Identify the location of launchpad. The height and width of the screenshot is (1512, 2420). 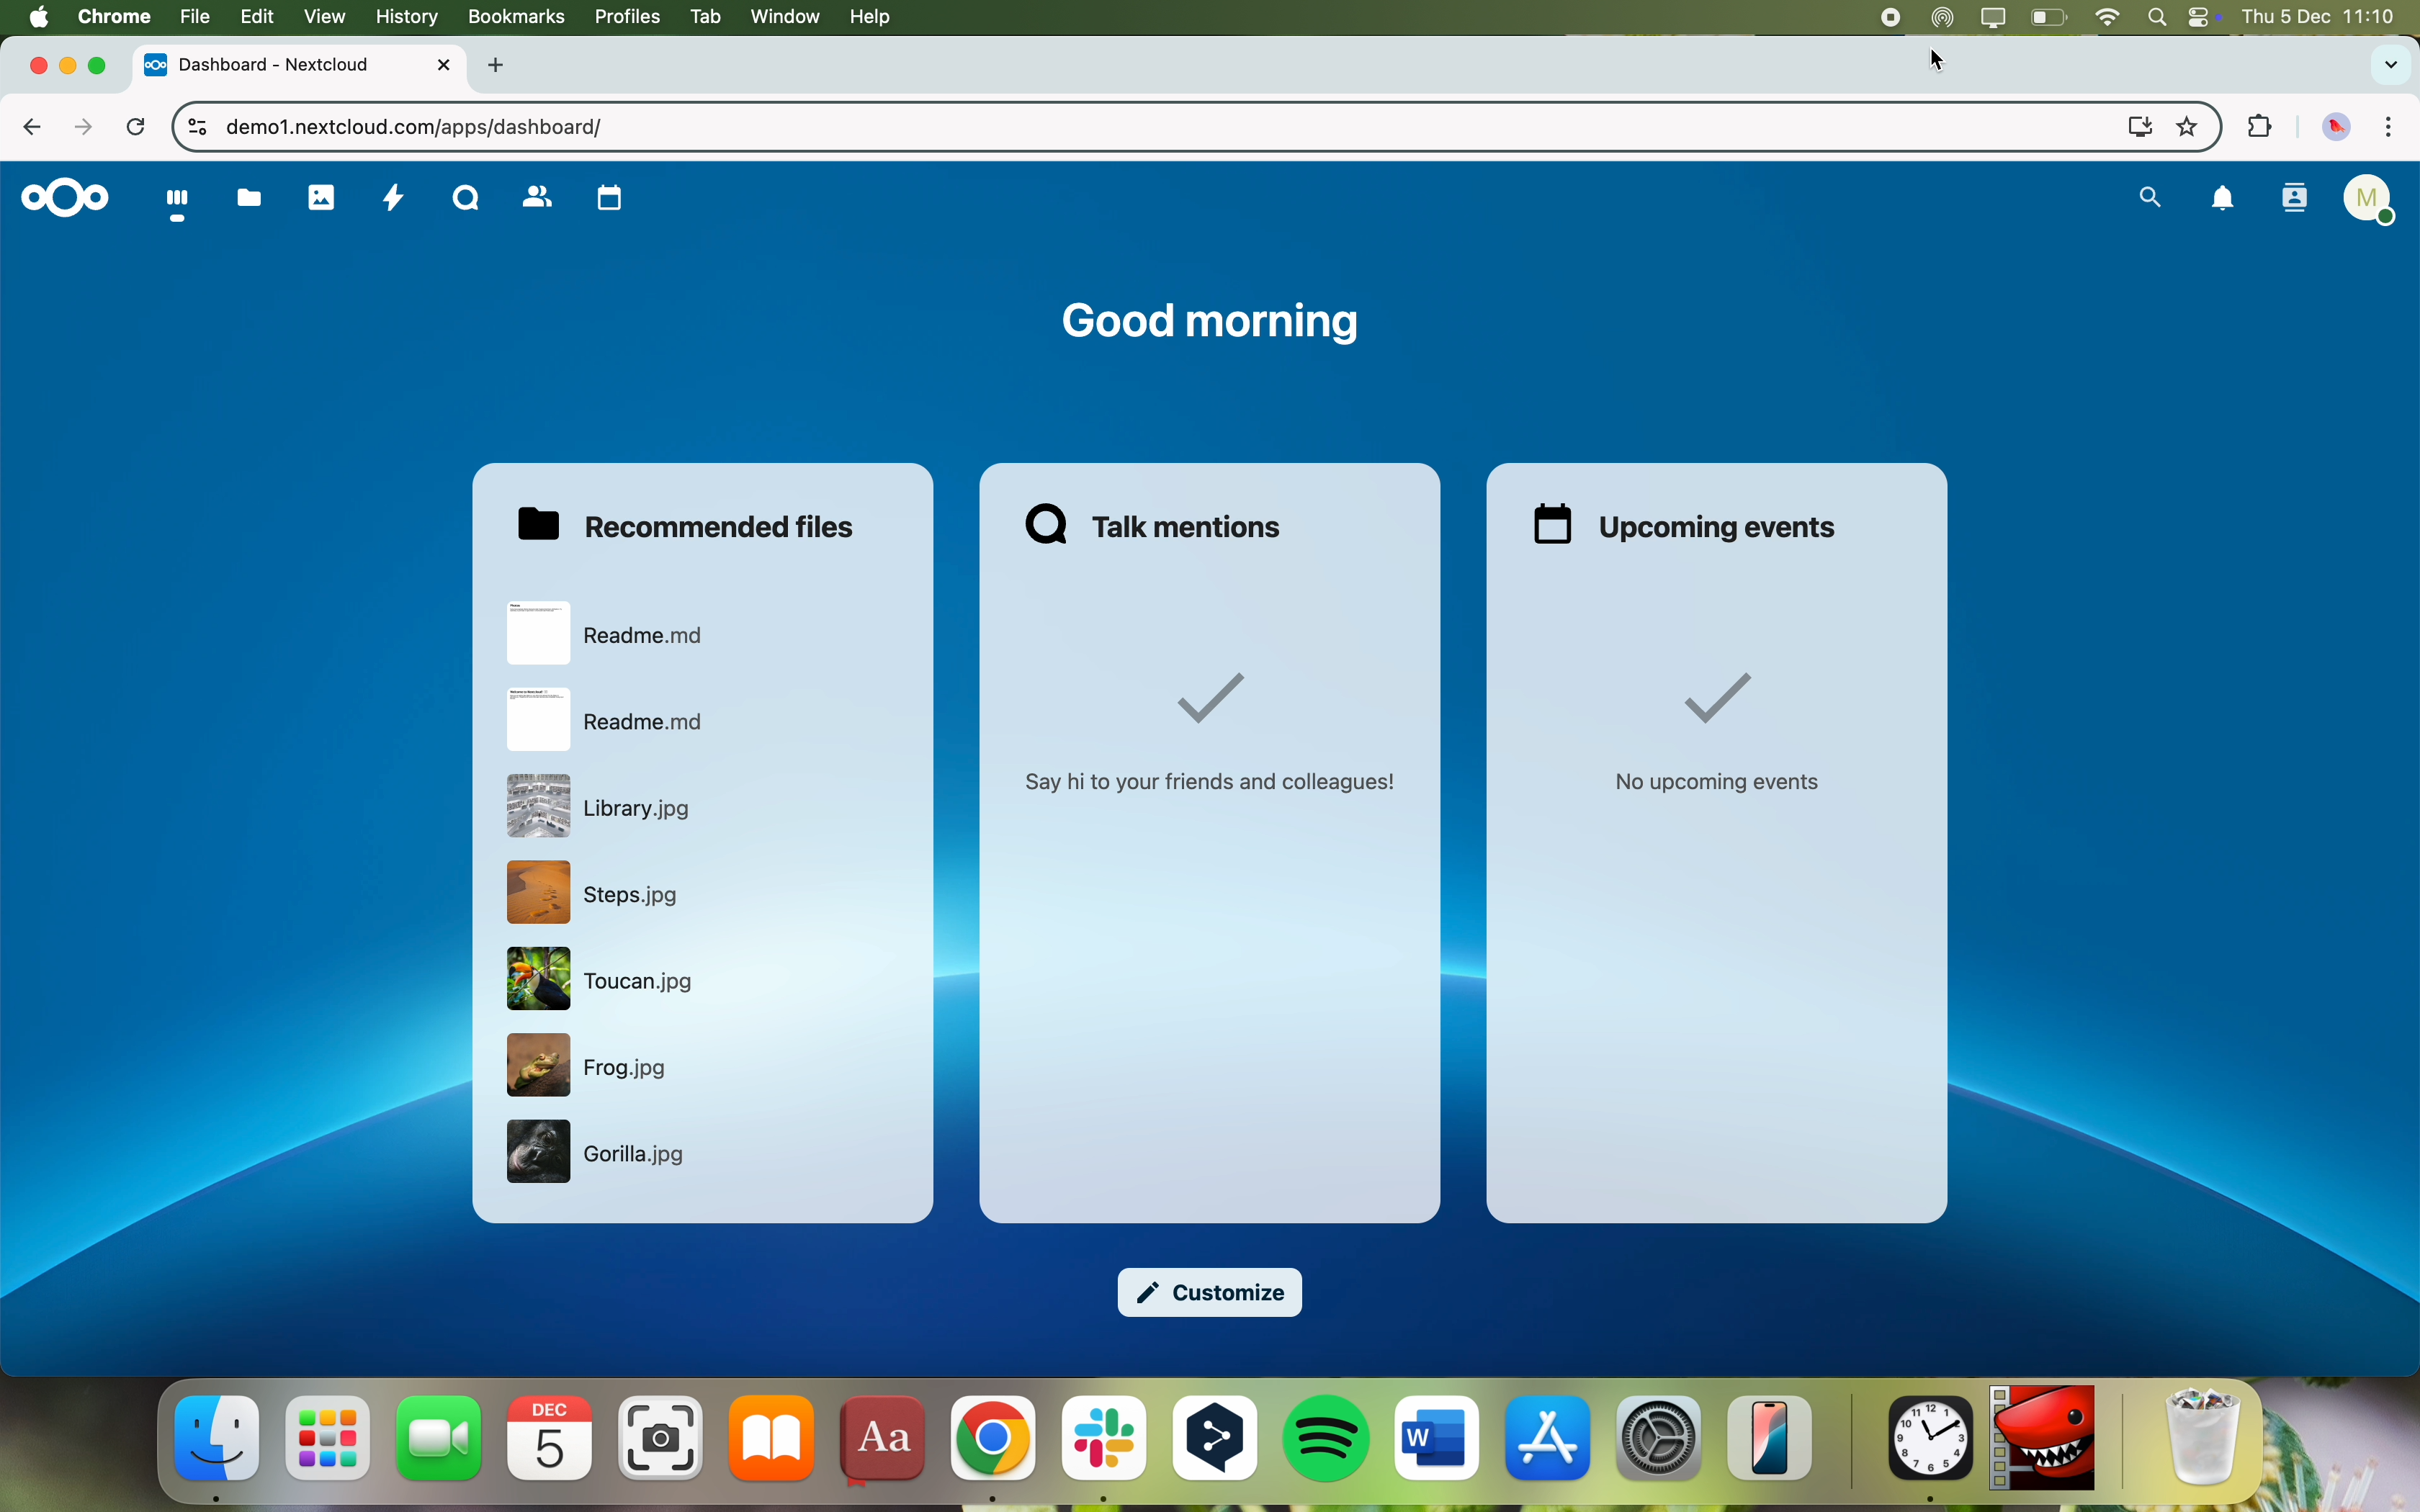
(328, 1441).